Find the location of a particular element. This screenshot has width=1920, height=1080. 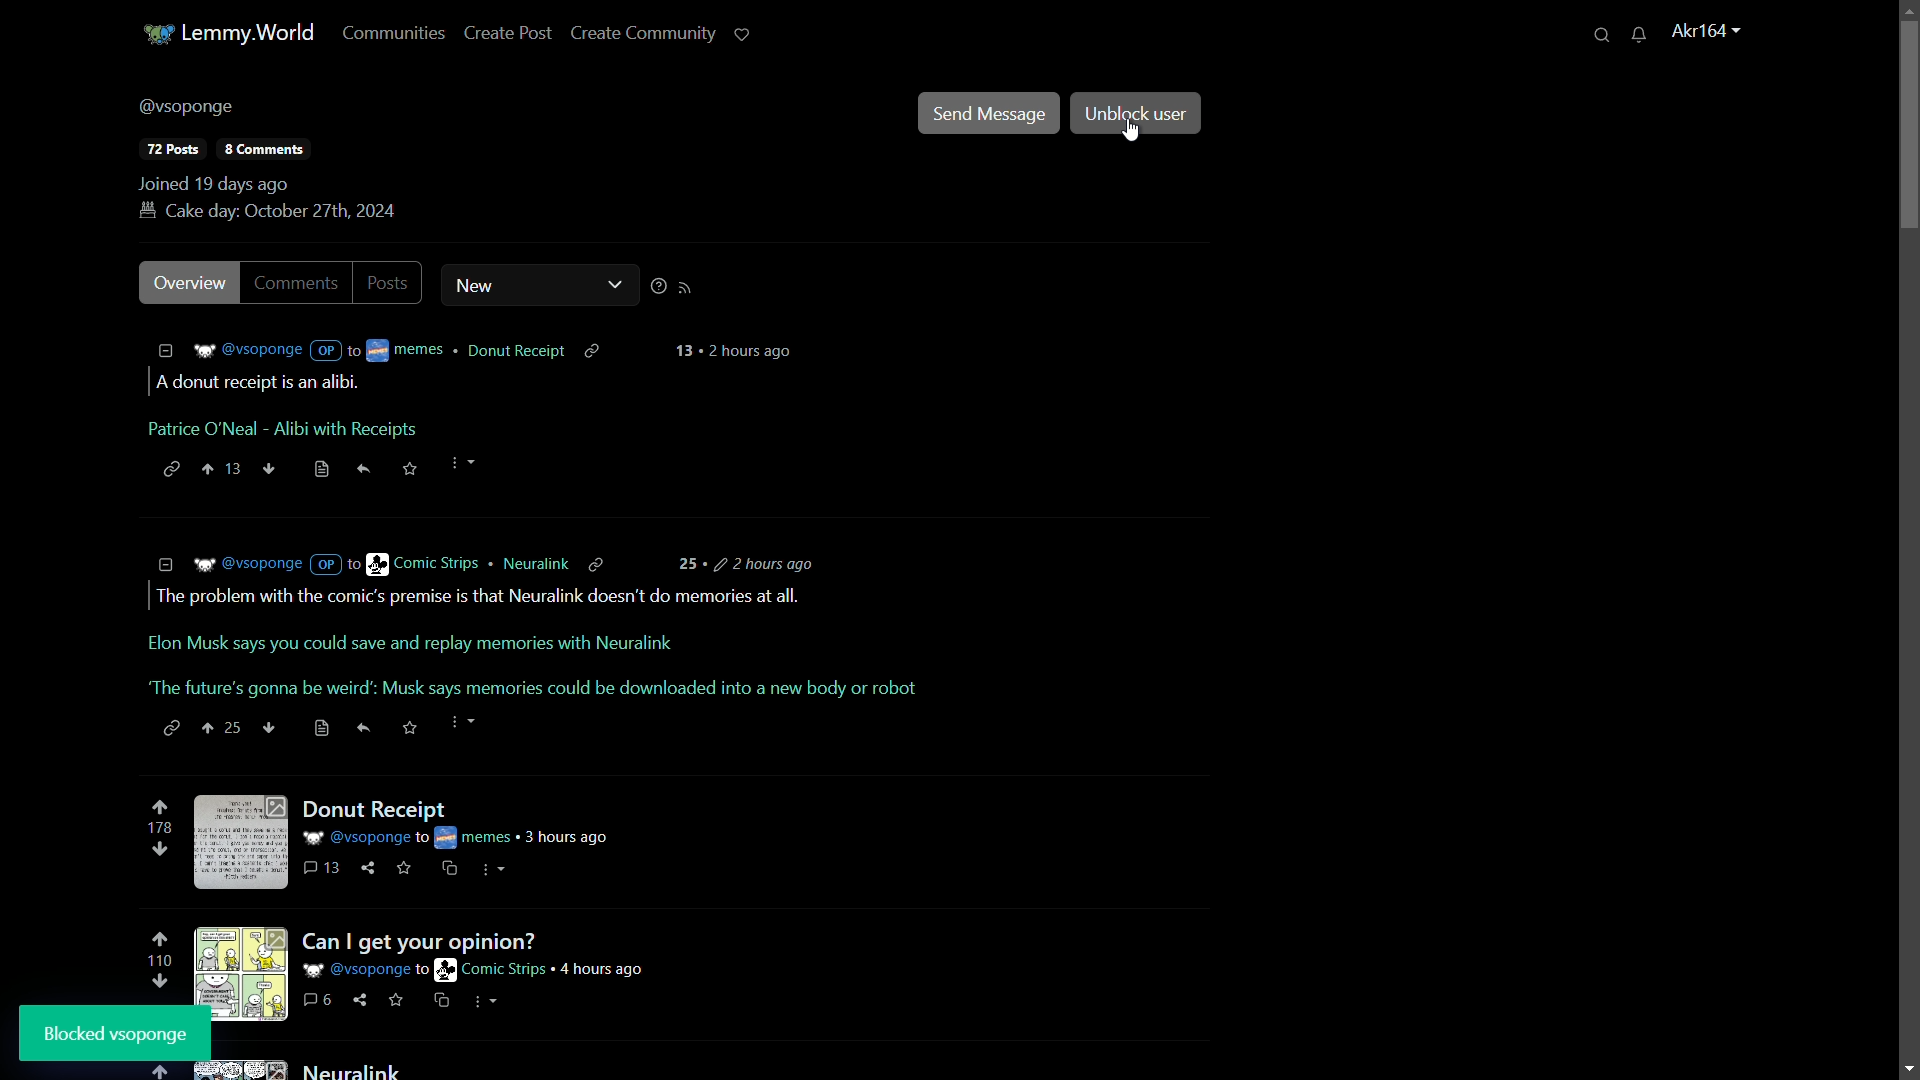

copy link is located at coordinates (598, 348).